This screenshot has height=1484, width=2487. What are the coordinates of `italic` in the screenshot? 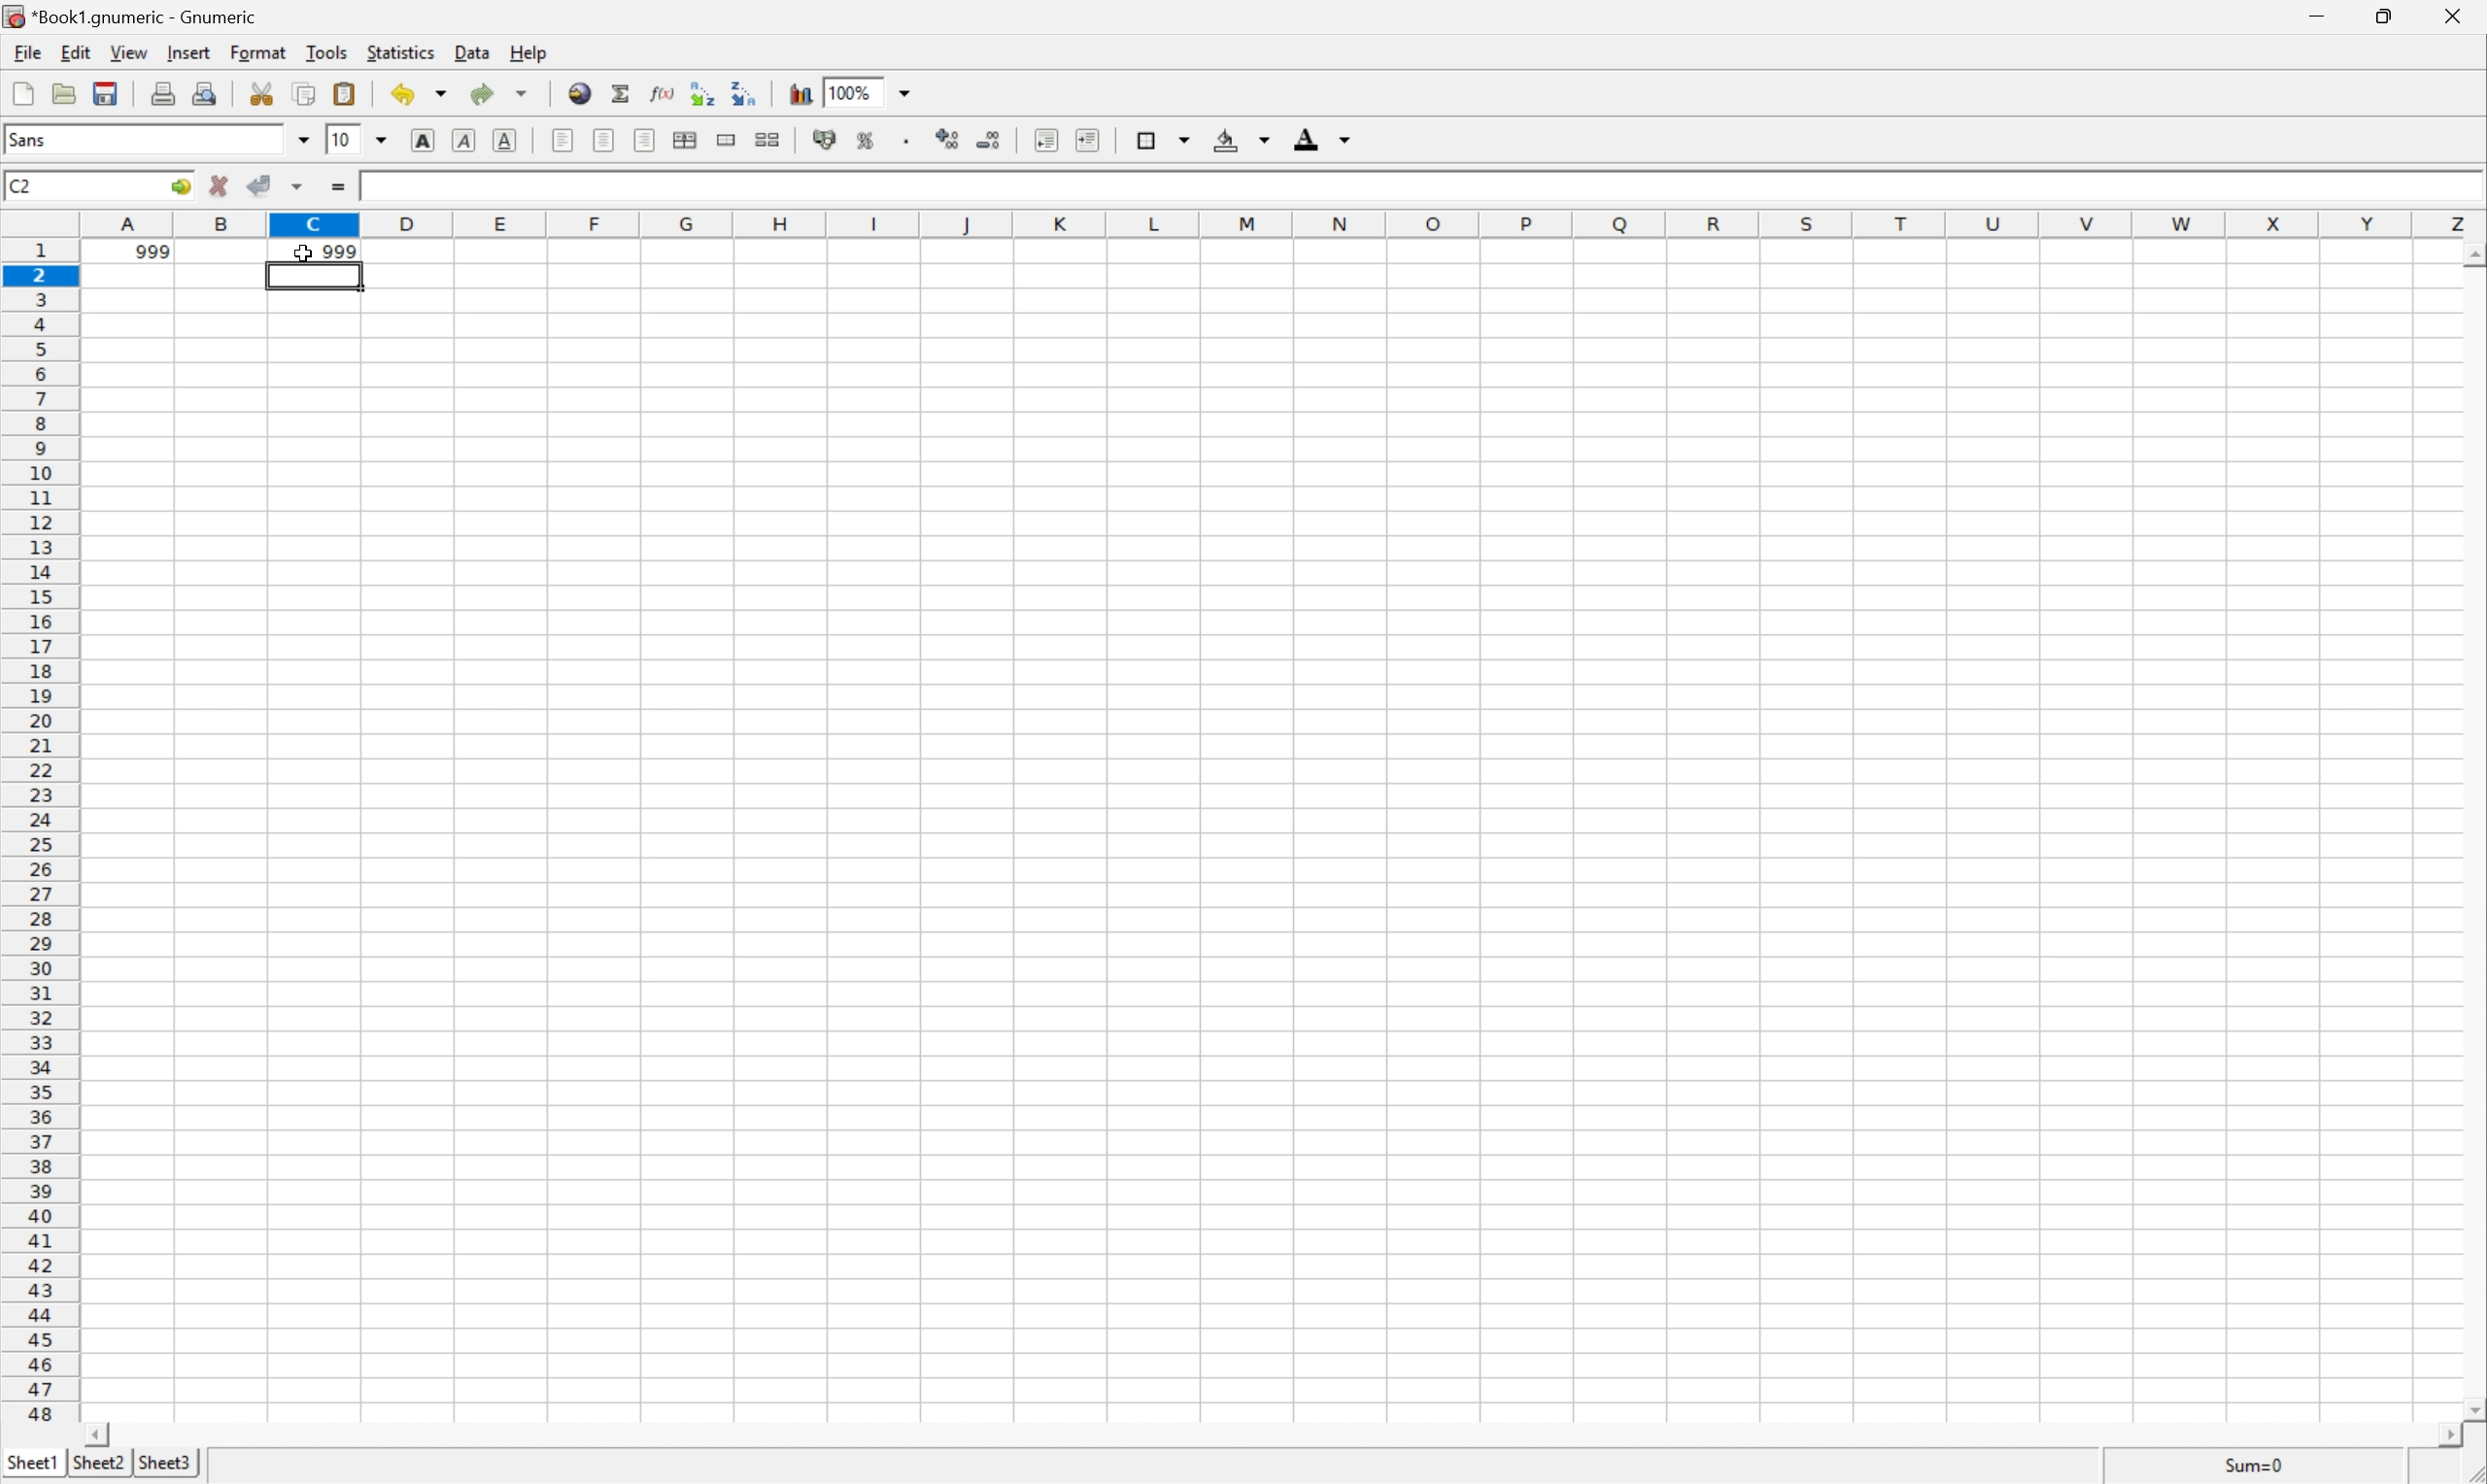 It's located at (462, 138).